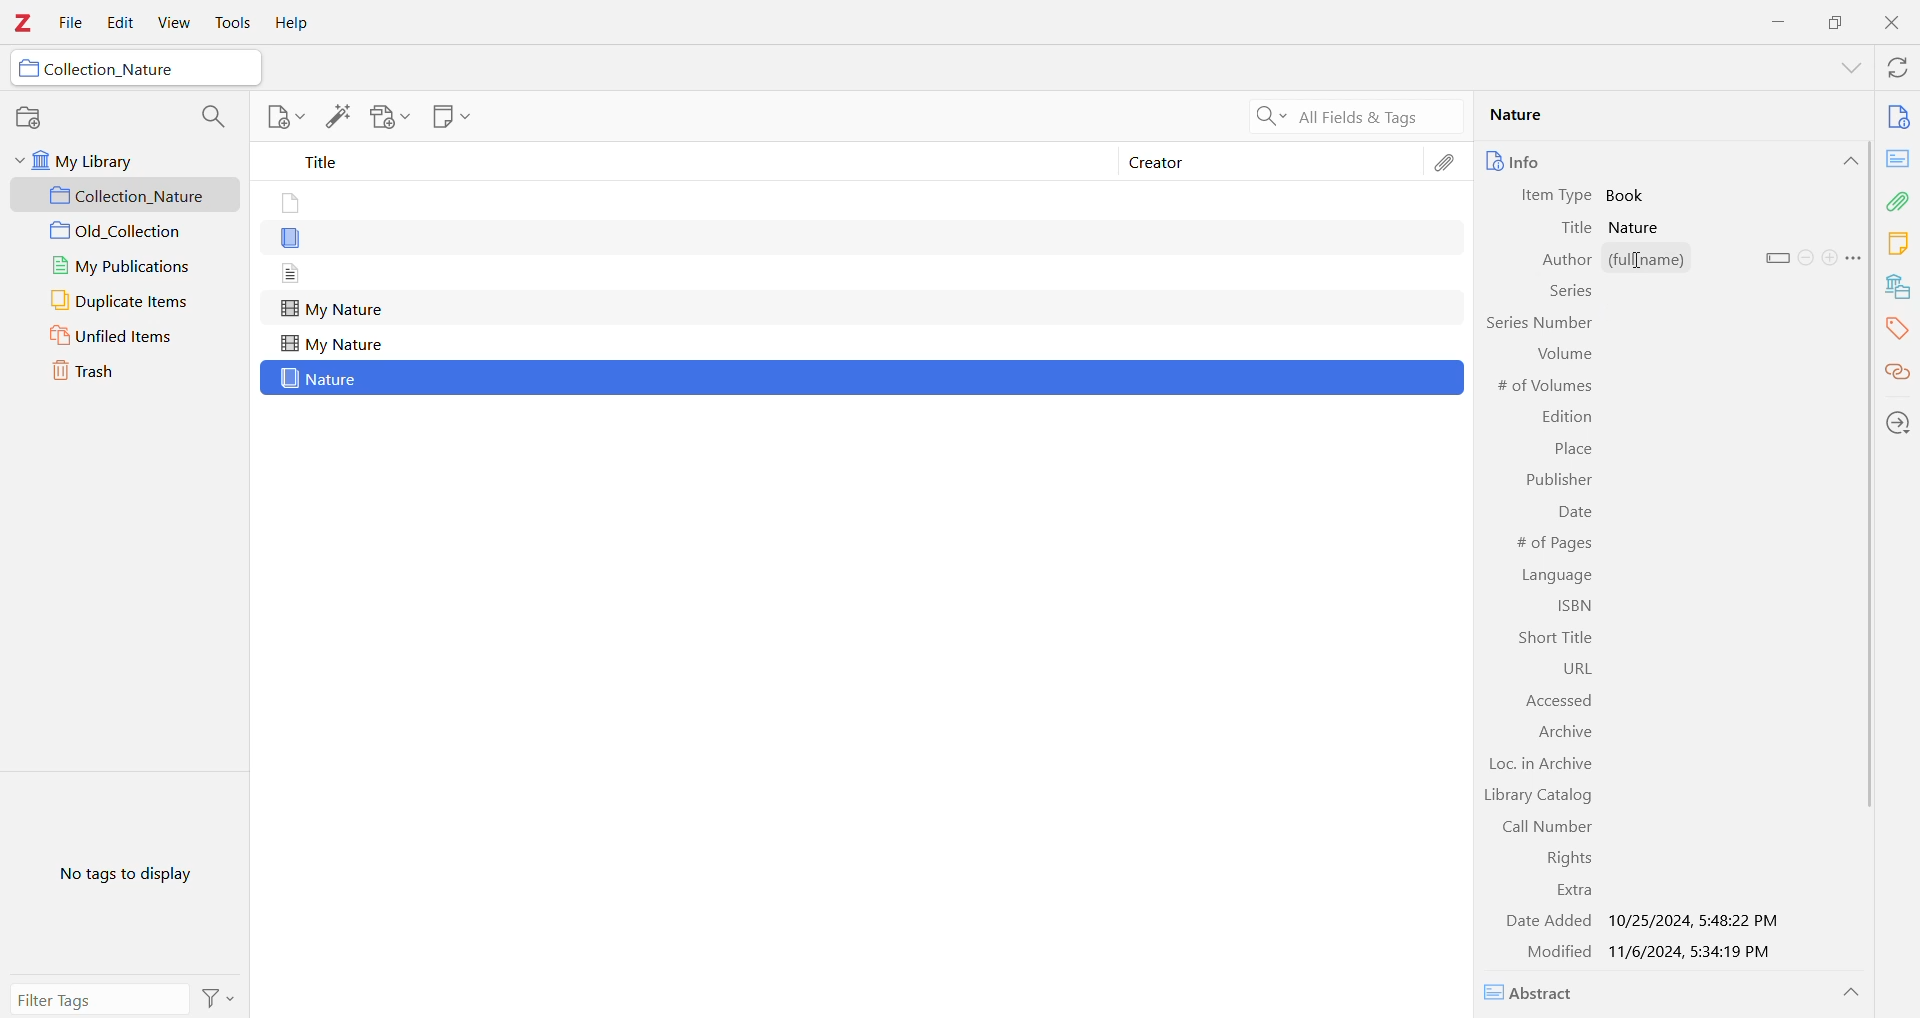  Describe the element at coordinates (1806, 257) in the screenshot. I see `Delete` at that location.